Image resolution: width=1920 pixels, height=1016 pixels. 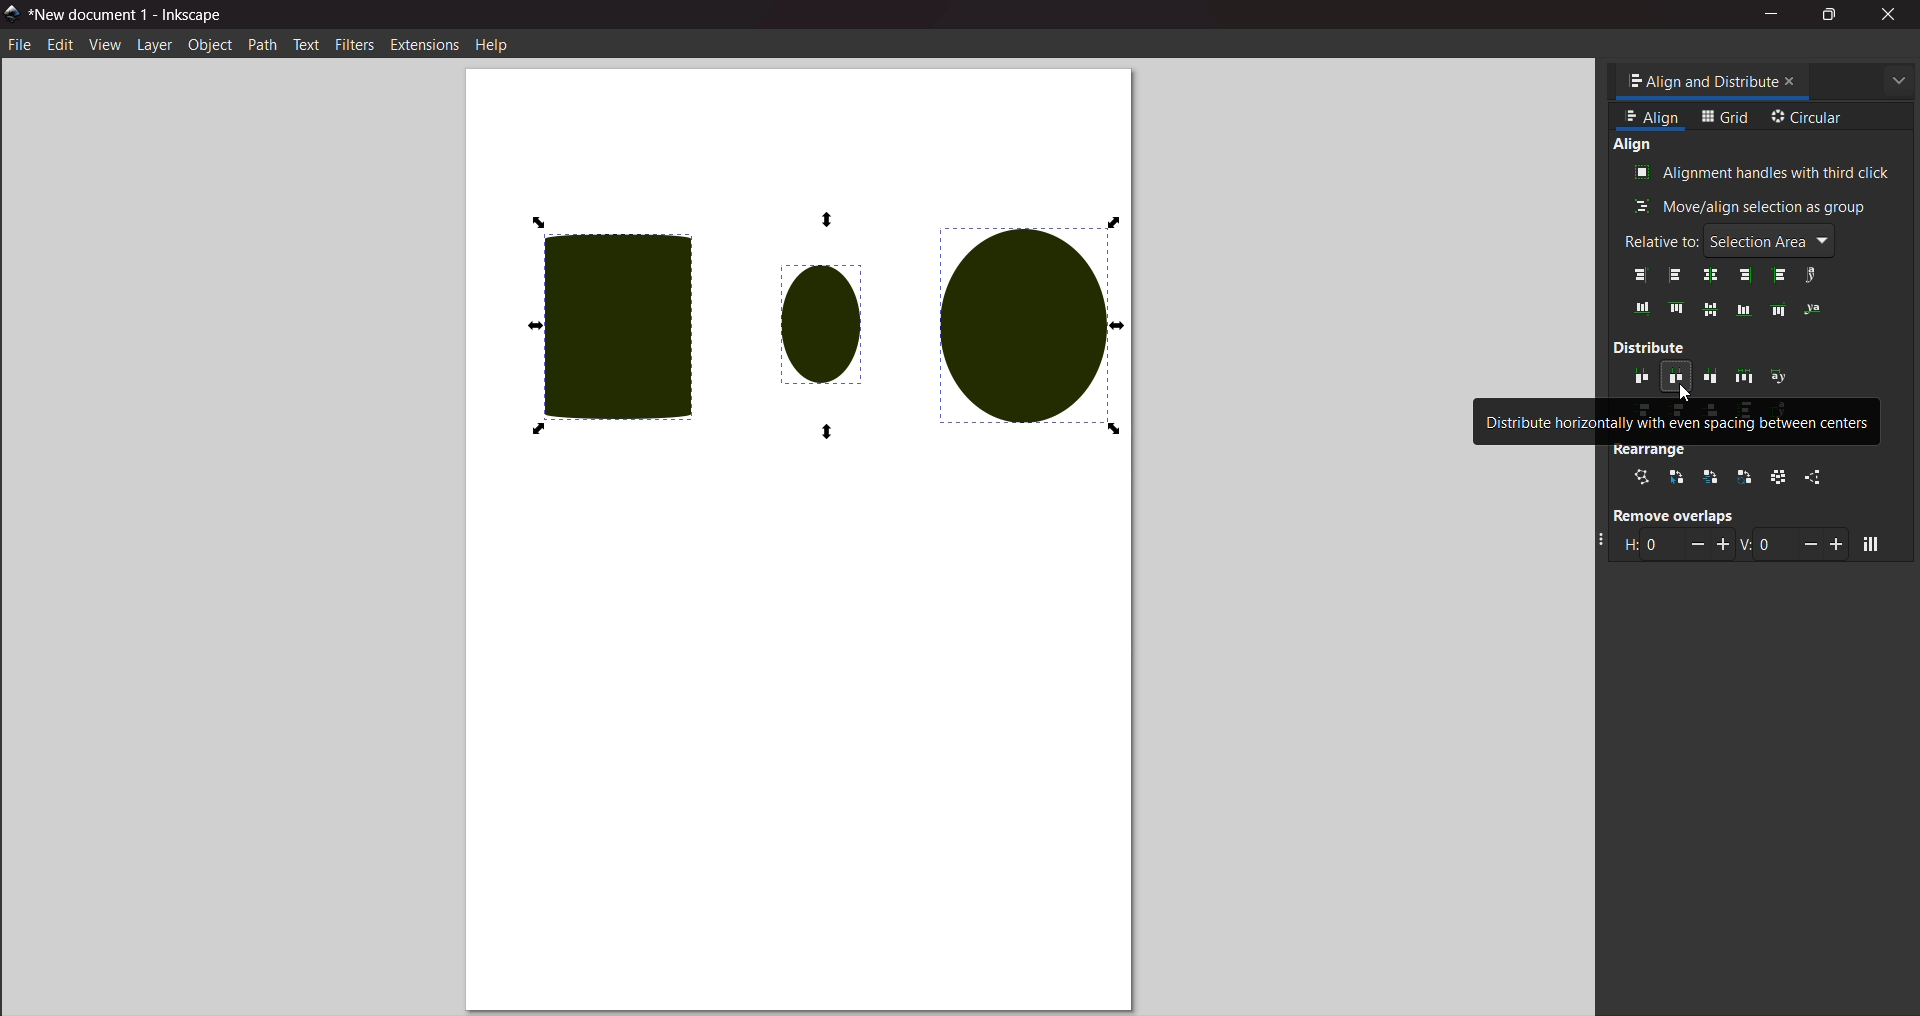 What do you see at coordinates (1902, 81) in the screenshot?
I see `more` at bounding box center [1902, 81].